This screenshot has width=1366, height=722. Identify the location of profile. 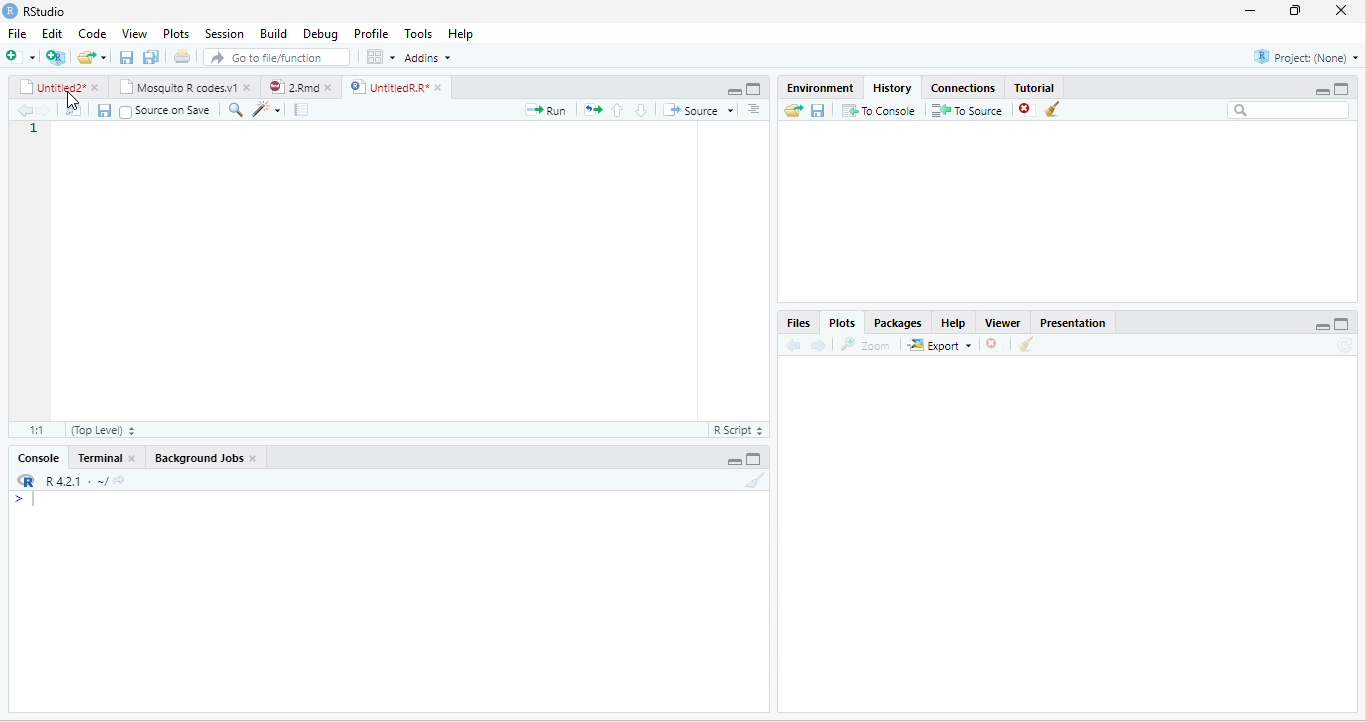
(370, 33).